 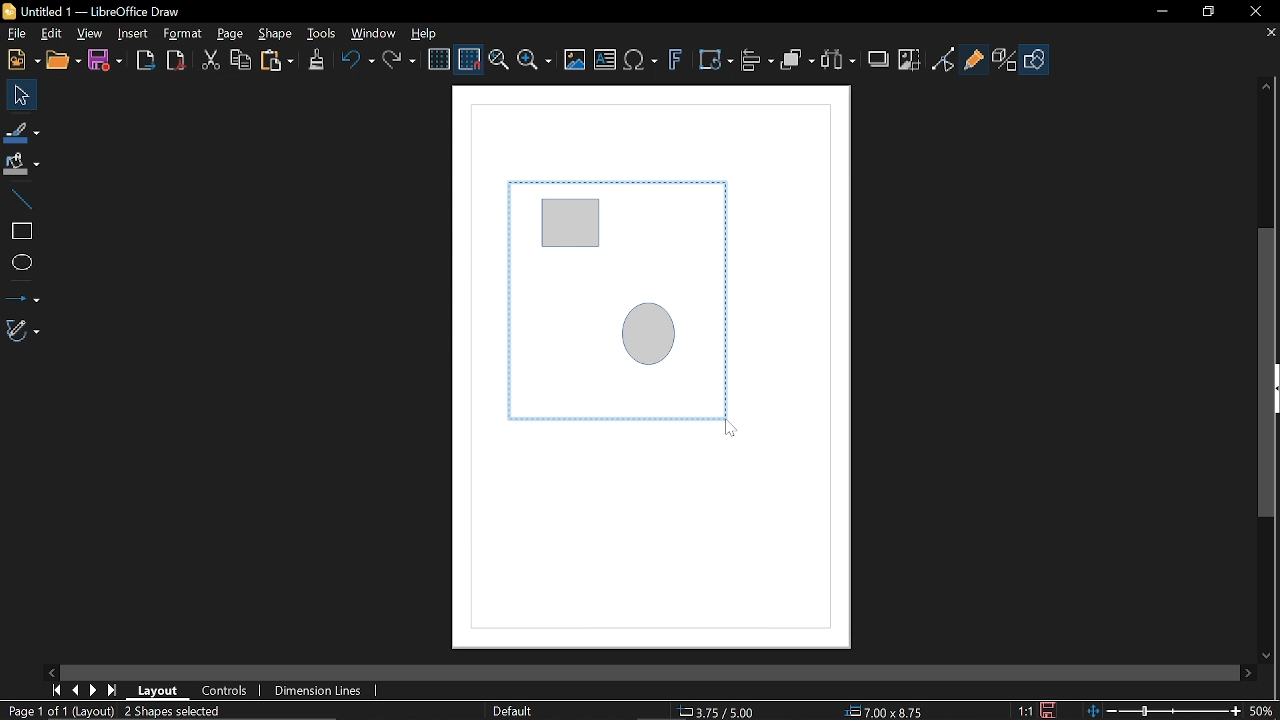 I want to click on Moveup, so click(x=1266, y=86).